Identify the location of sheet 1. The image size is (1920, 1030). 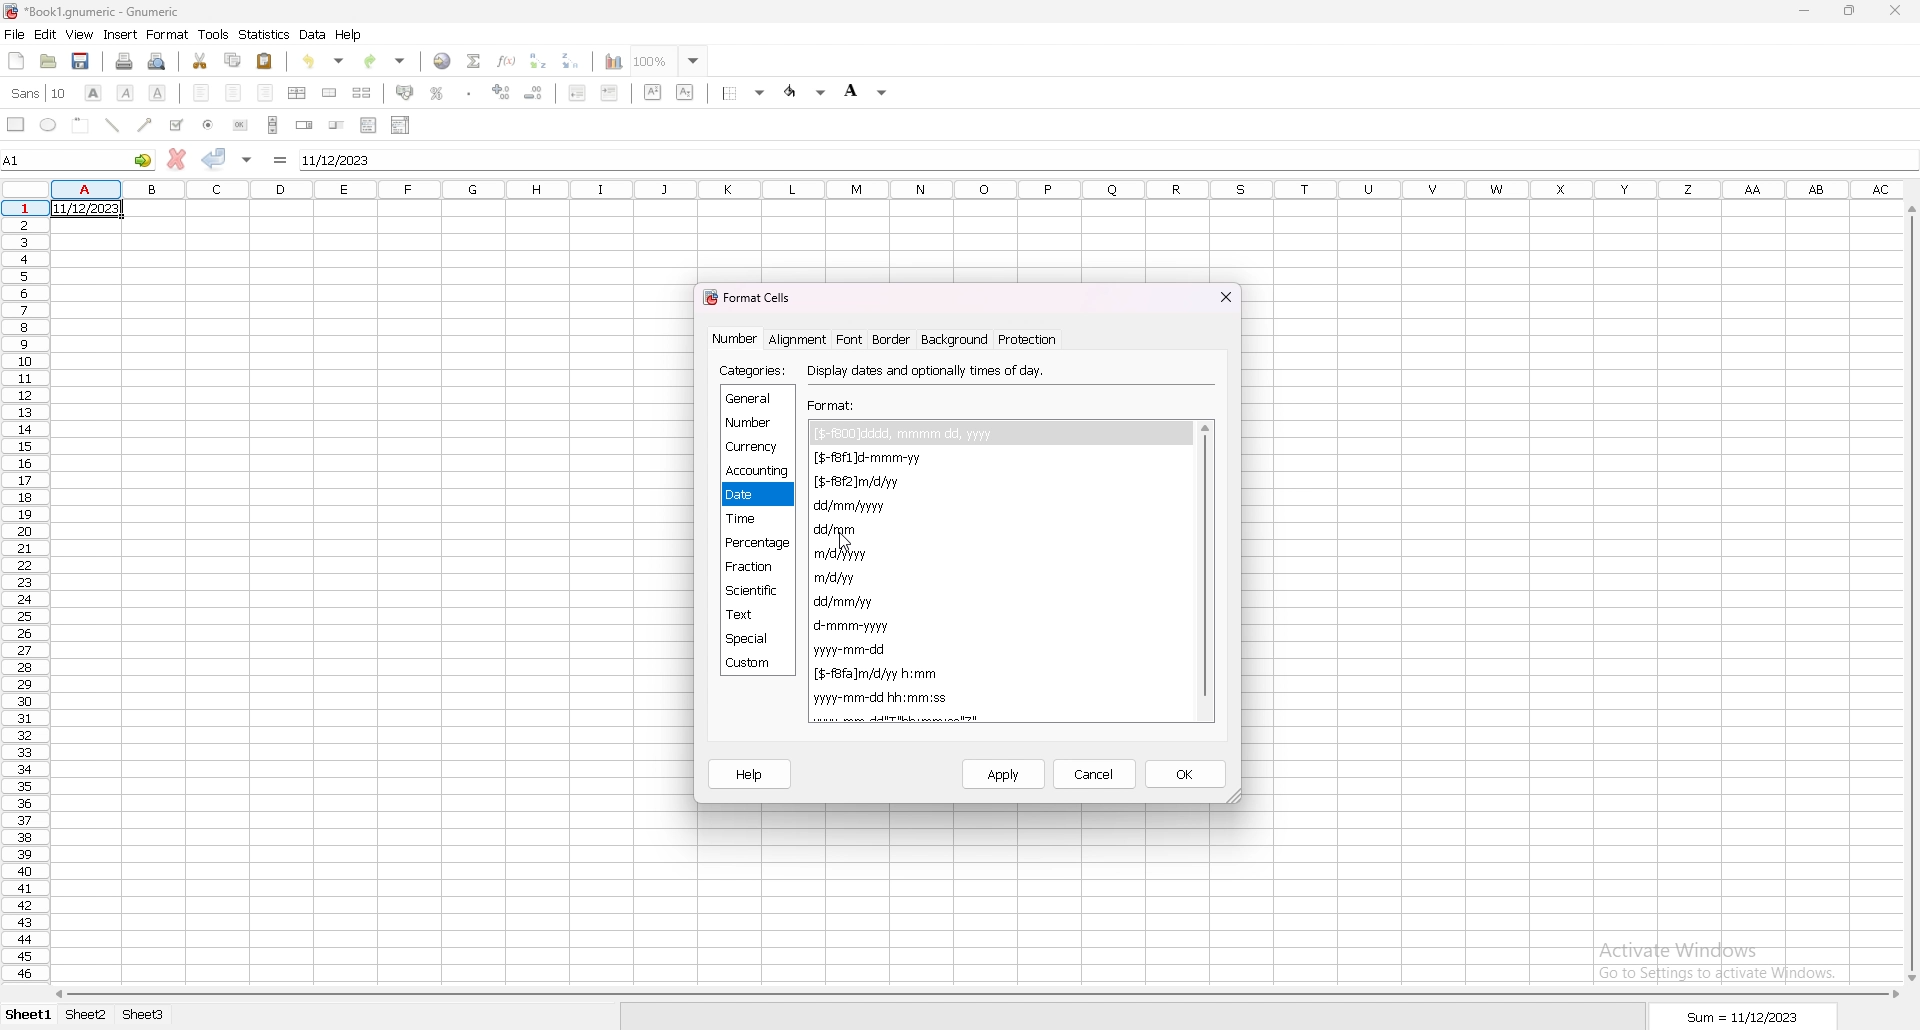
(30, 1015).